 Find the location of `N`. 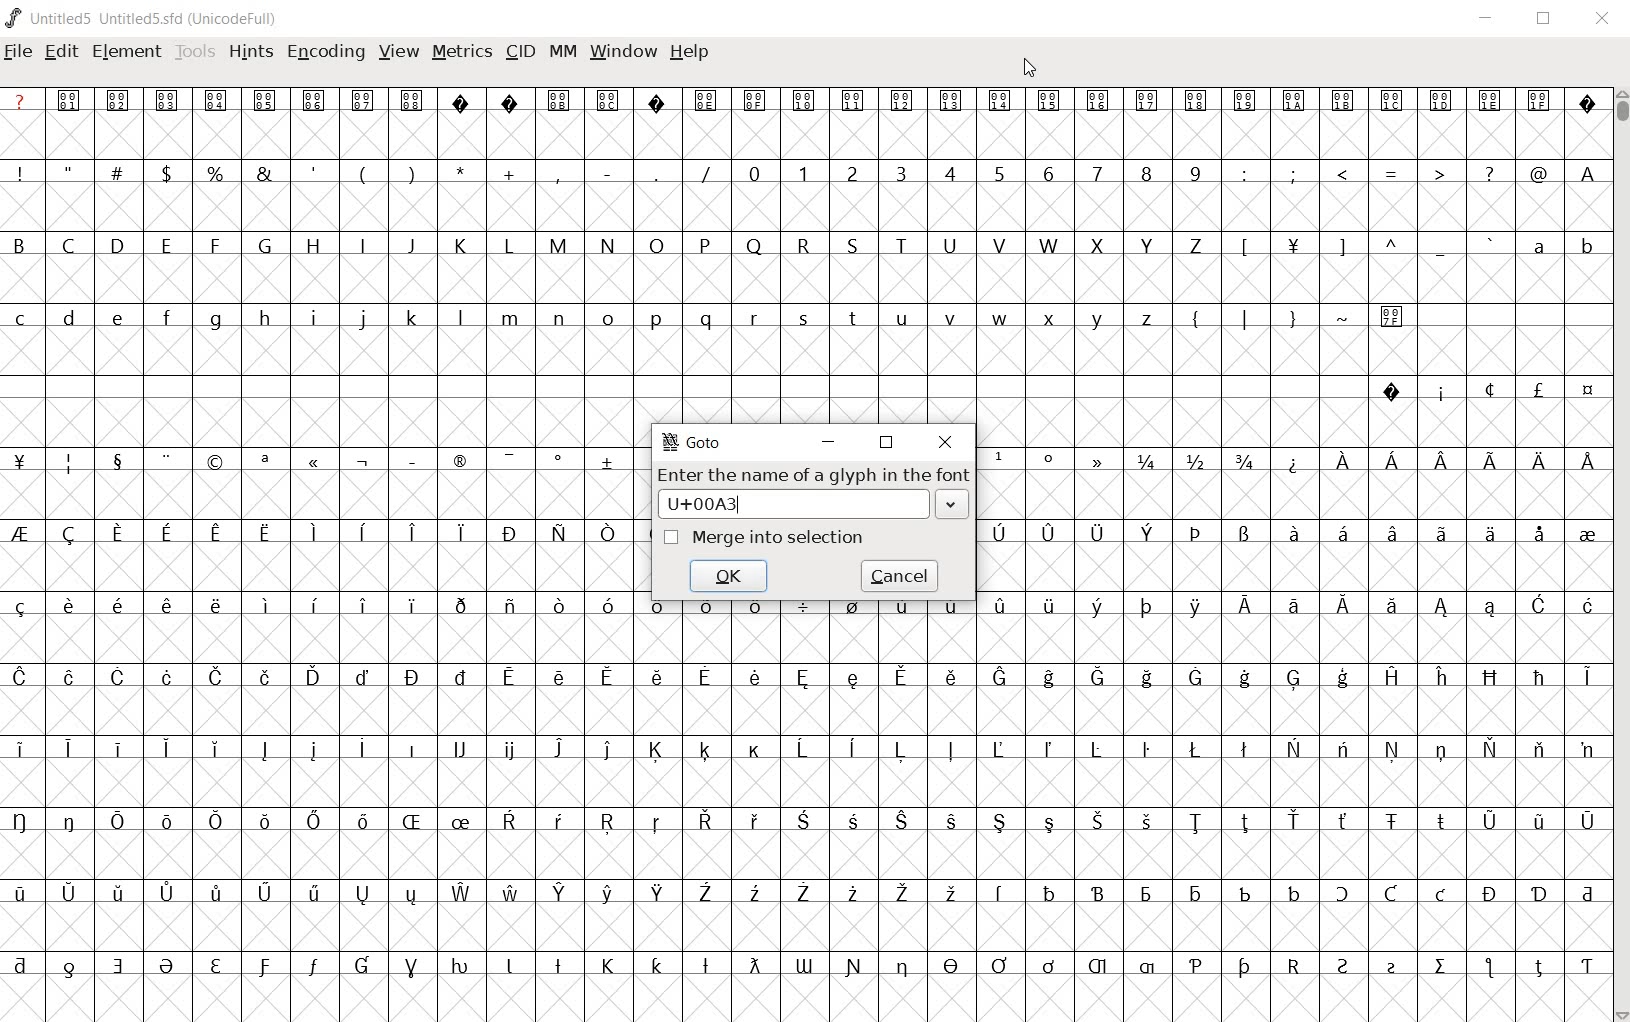

N is located at coordinates (605, 244).